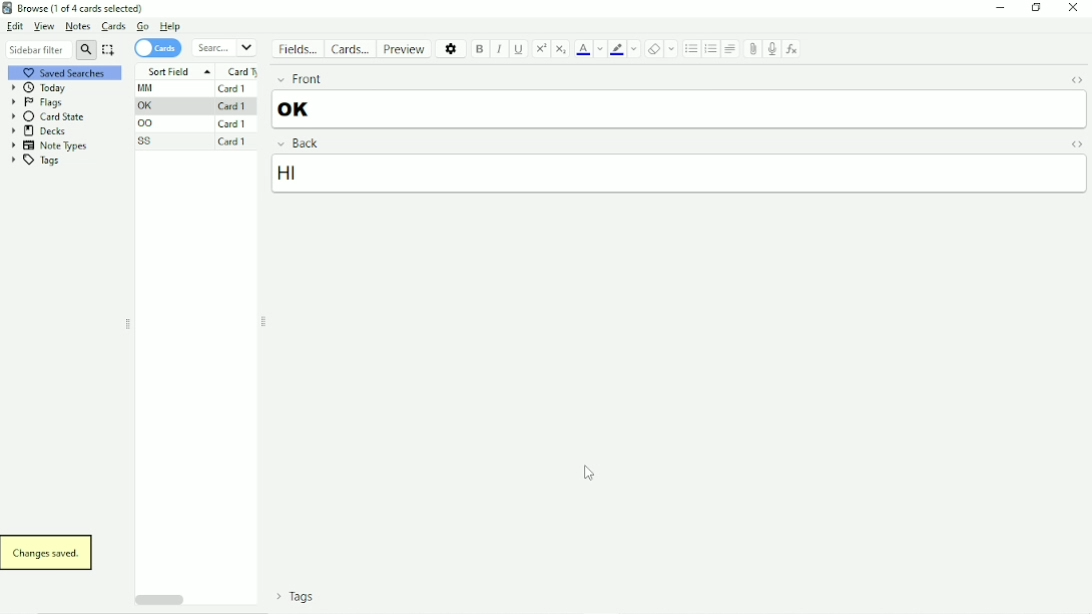 This screenshot has width=1092, height=614. What do you see at coordinates (584, 49) in the screenshot?
I see `Text color` at bounding box center [584, 49].